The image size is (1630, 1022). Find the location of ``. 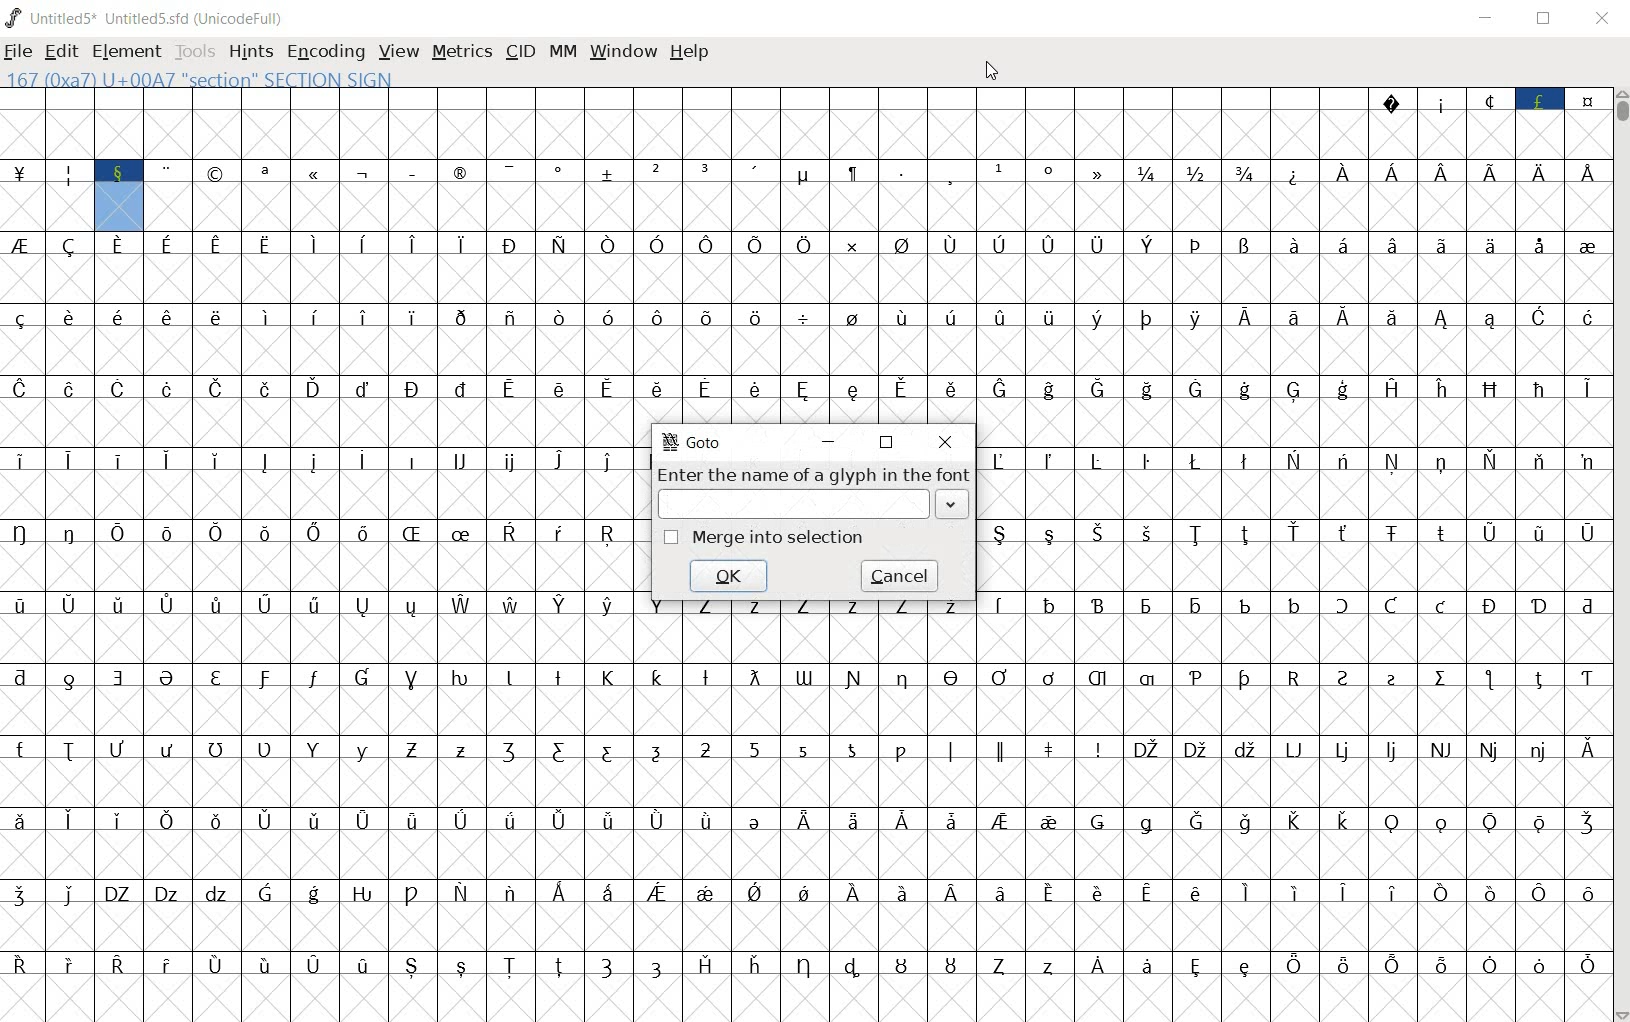

 is located at coordinates (74, 915).